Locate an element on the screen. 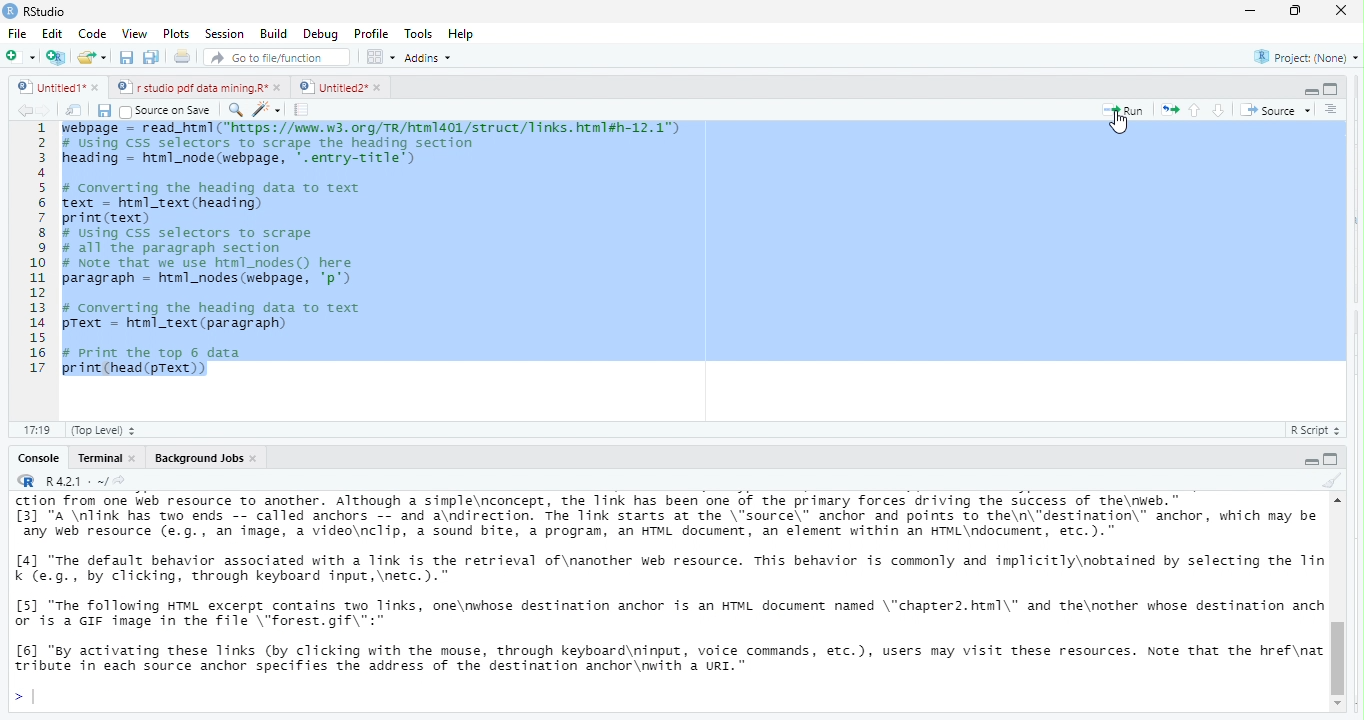  maximize is located at coordinates (1248, 13).